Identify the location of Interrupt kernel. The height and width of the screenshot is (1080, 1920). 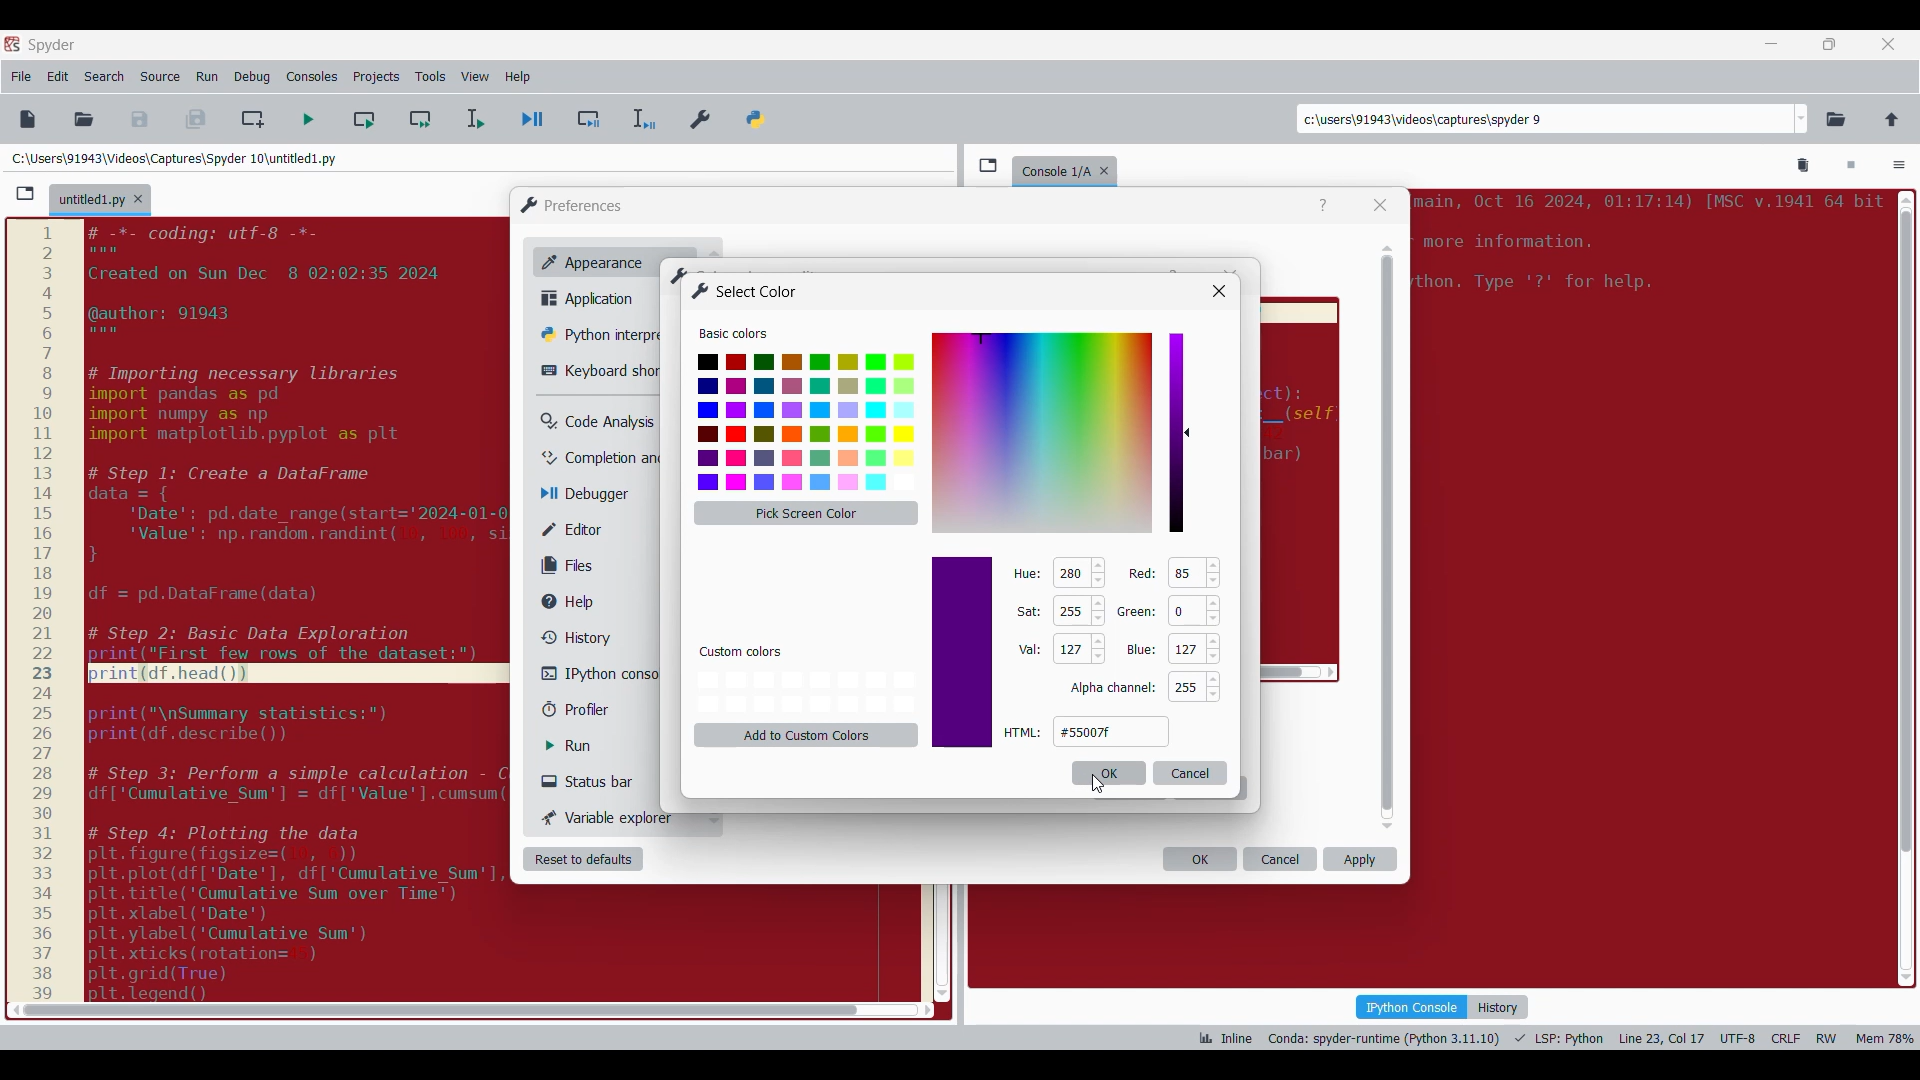
(1851, 166).